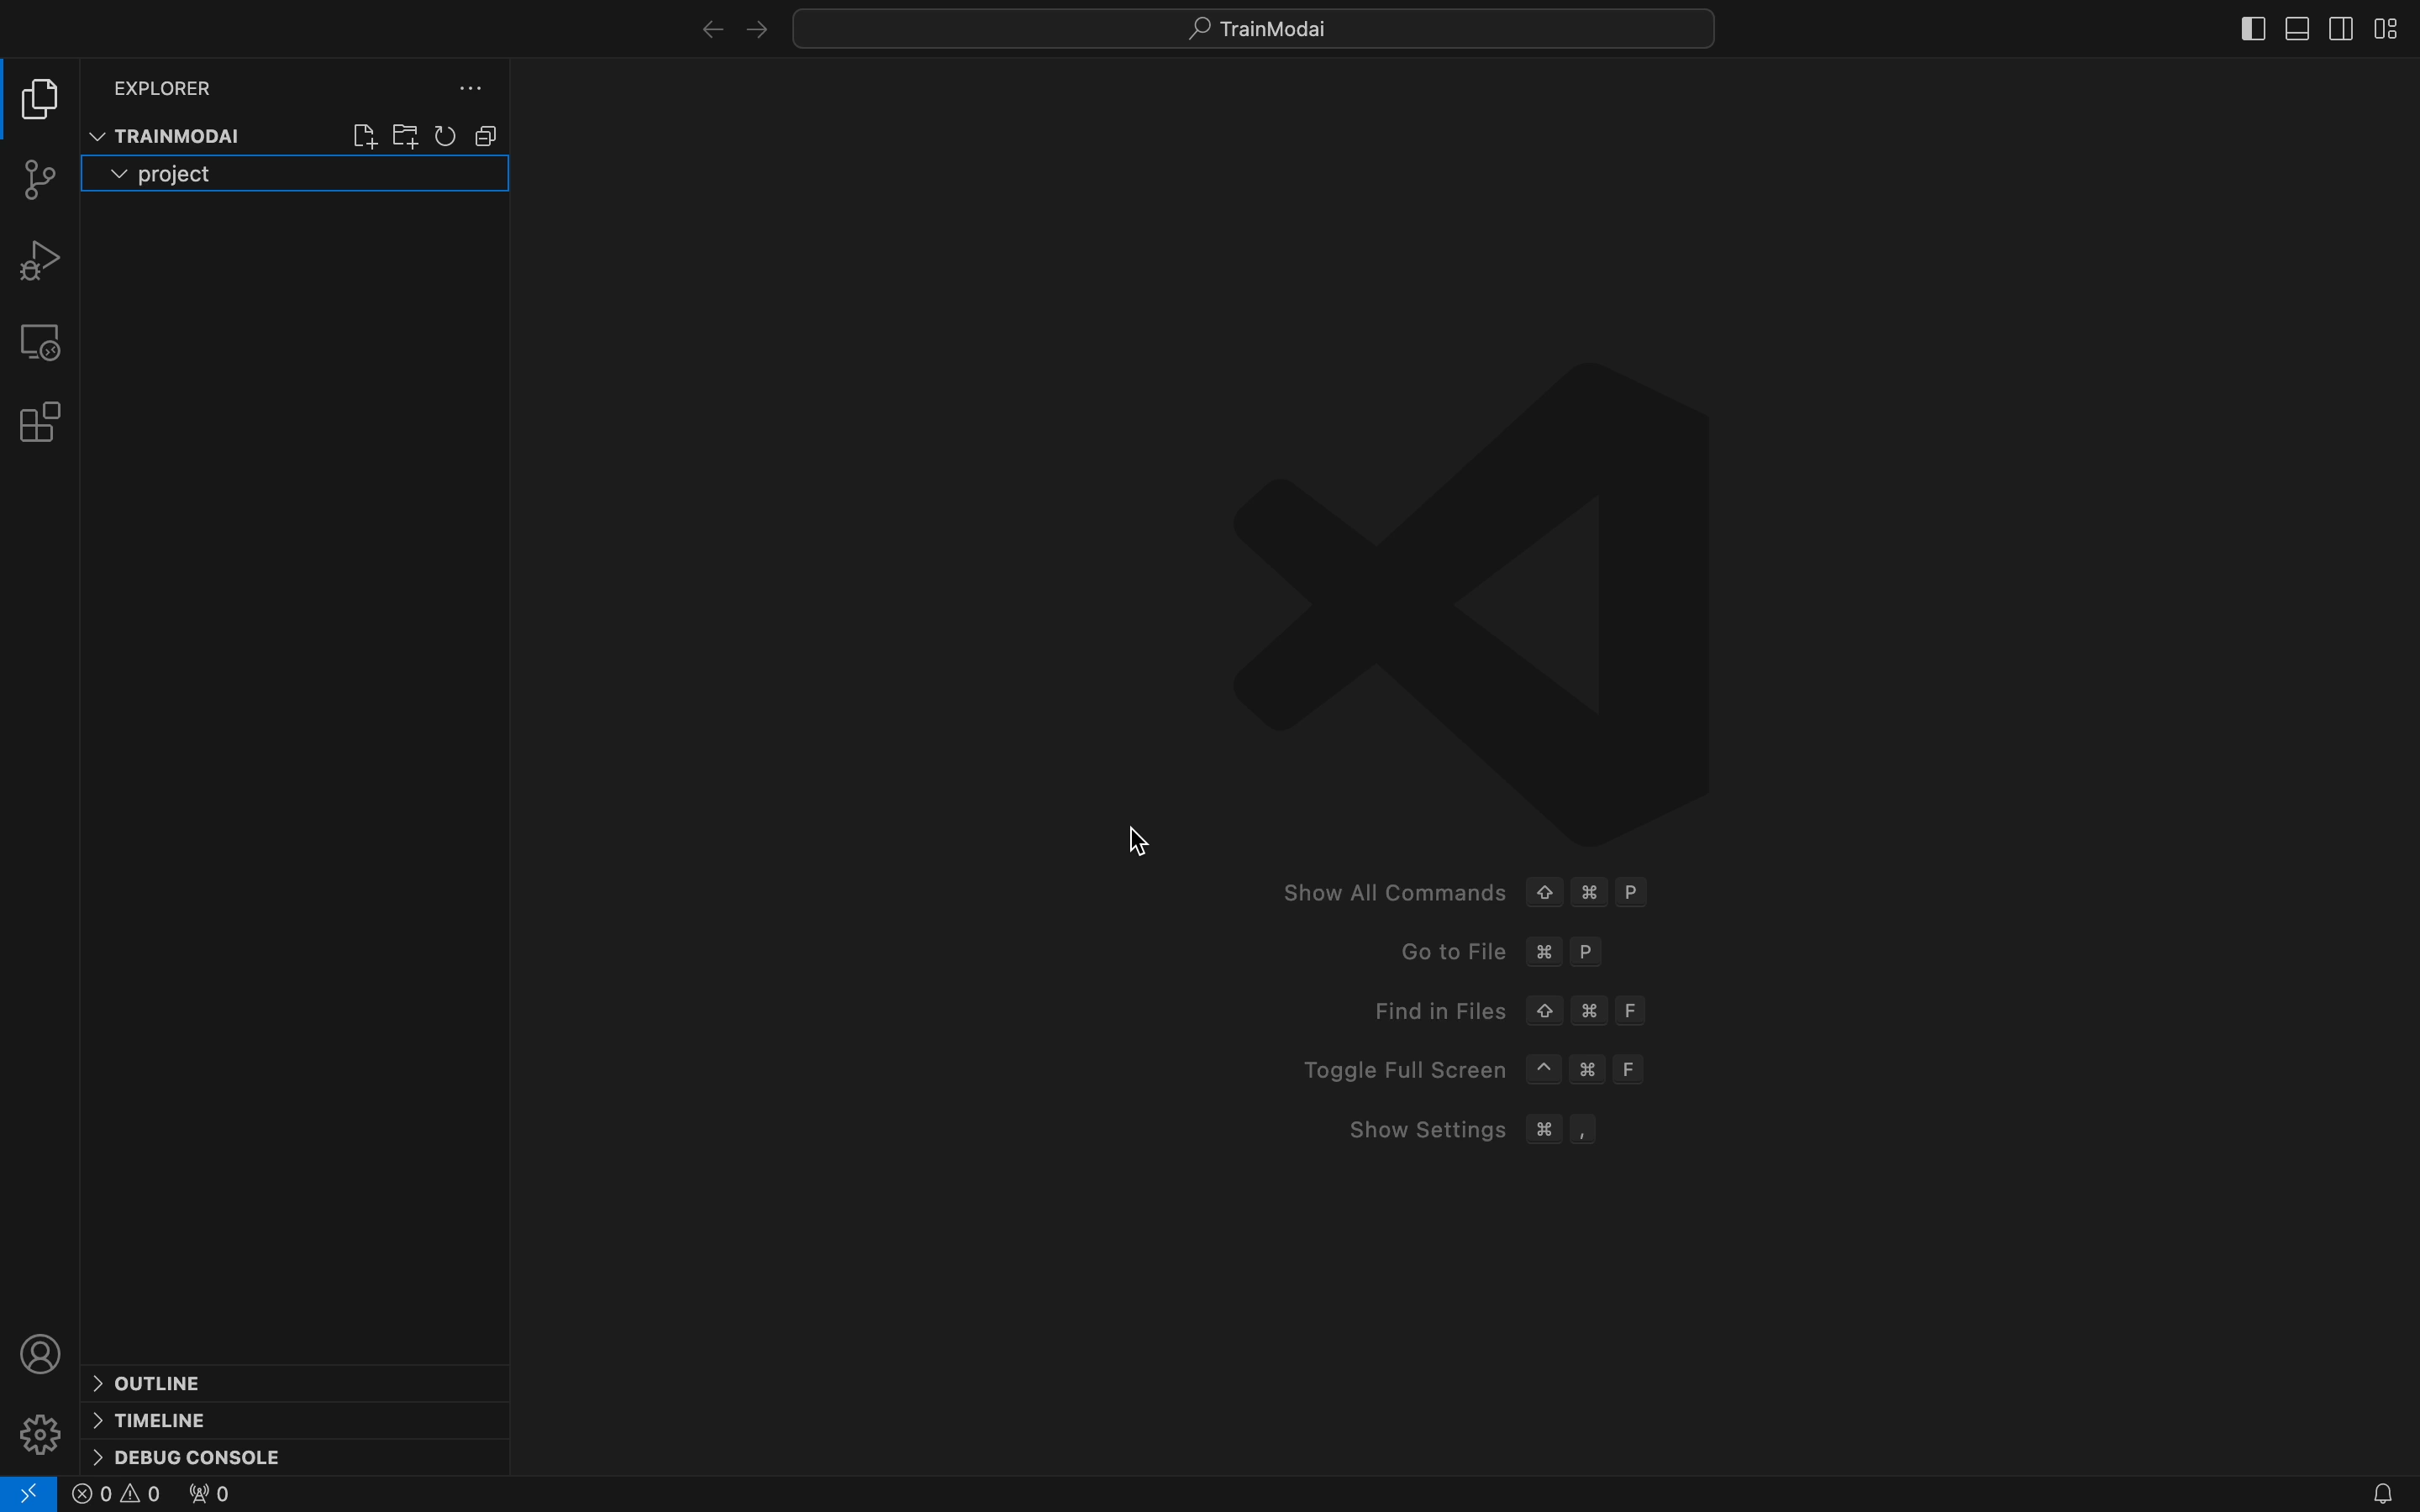  I want to click on notification, so click(2372, 1494).